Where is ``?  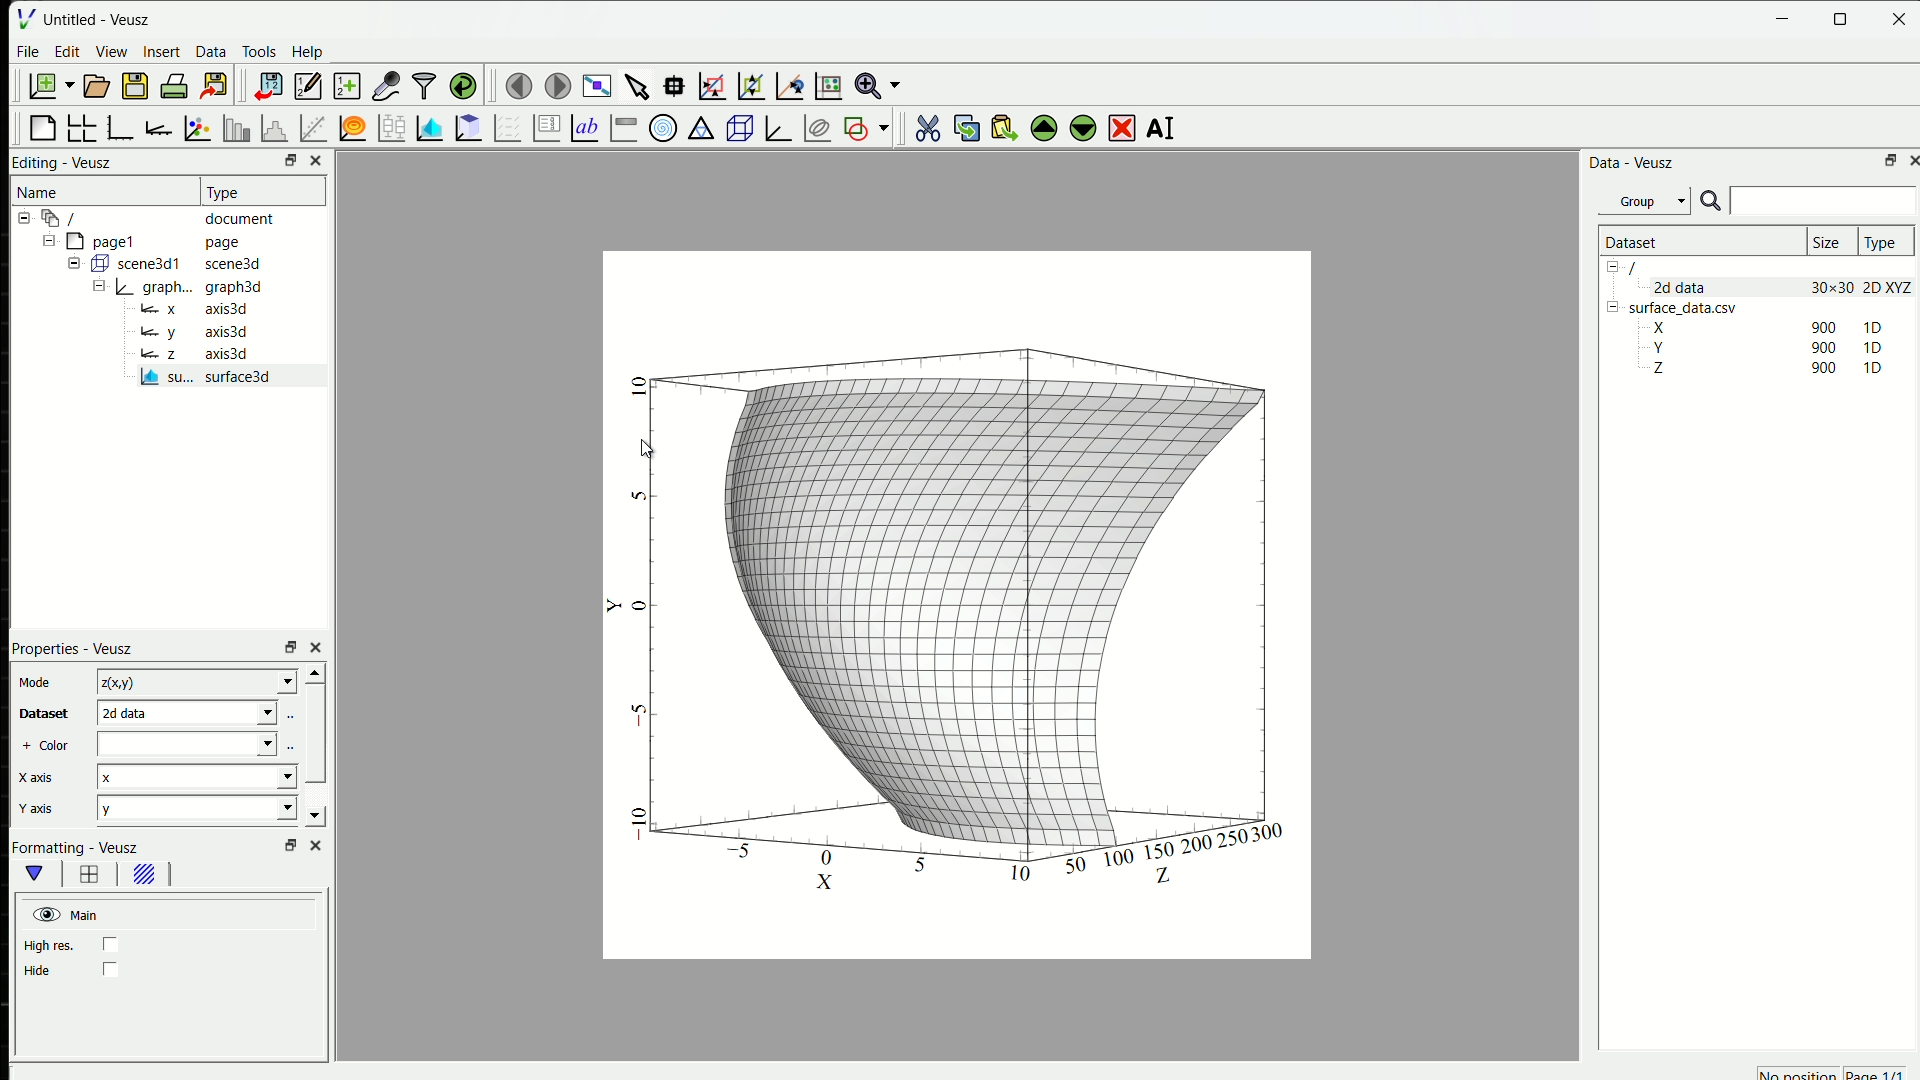
 is located at coordinates (153, 286).